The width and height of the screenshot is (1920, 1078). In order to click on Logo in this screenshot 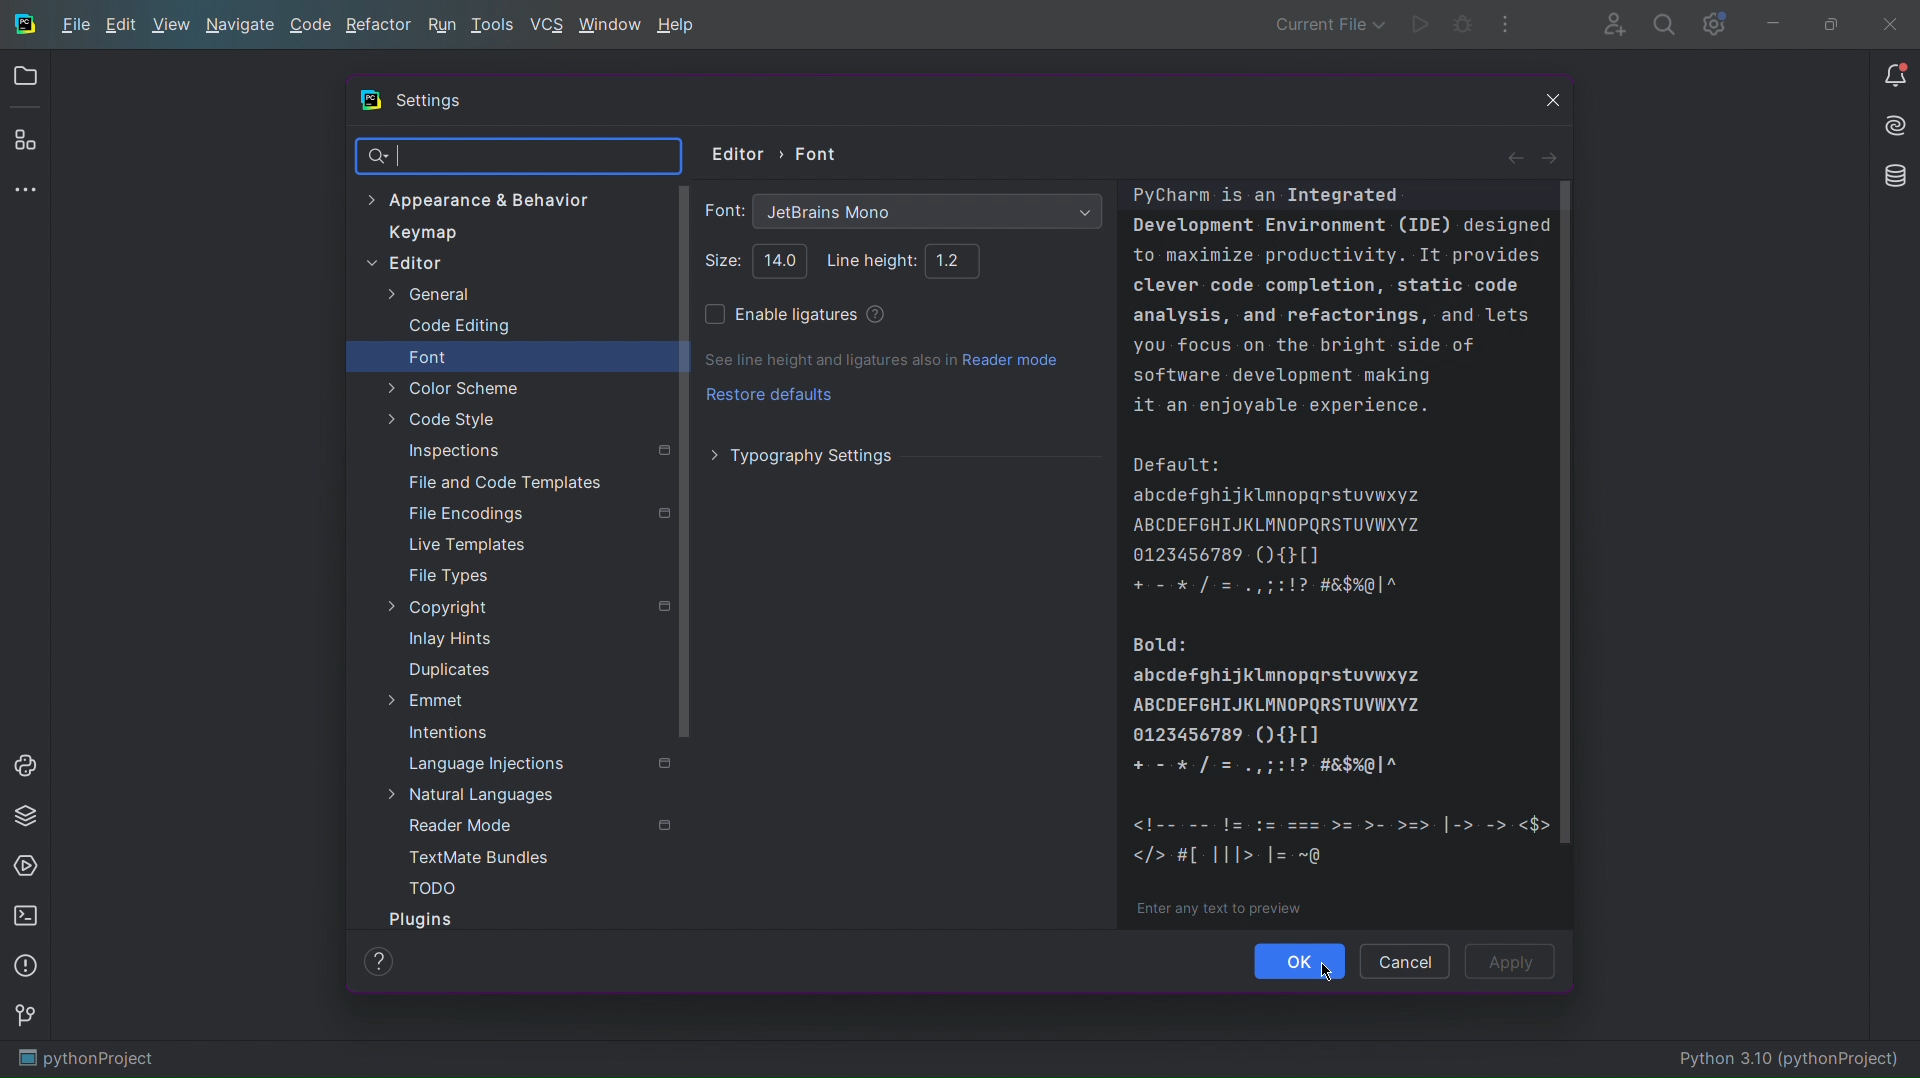, I will do `click(366, 100)`.